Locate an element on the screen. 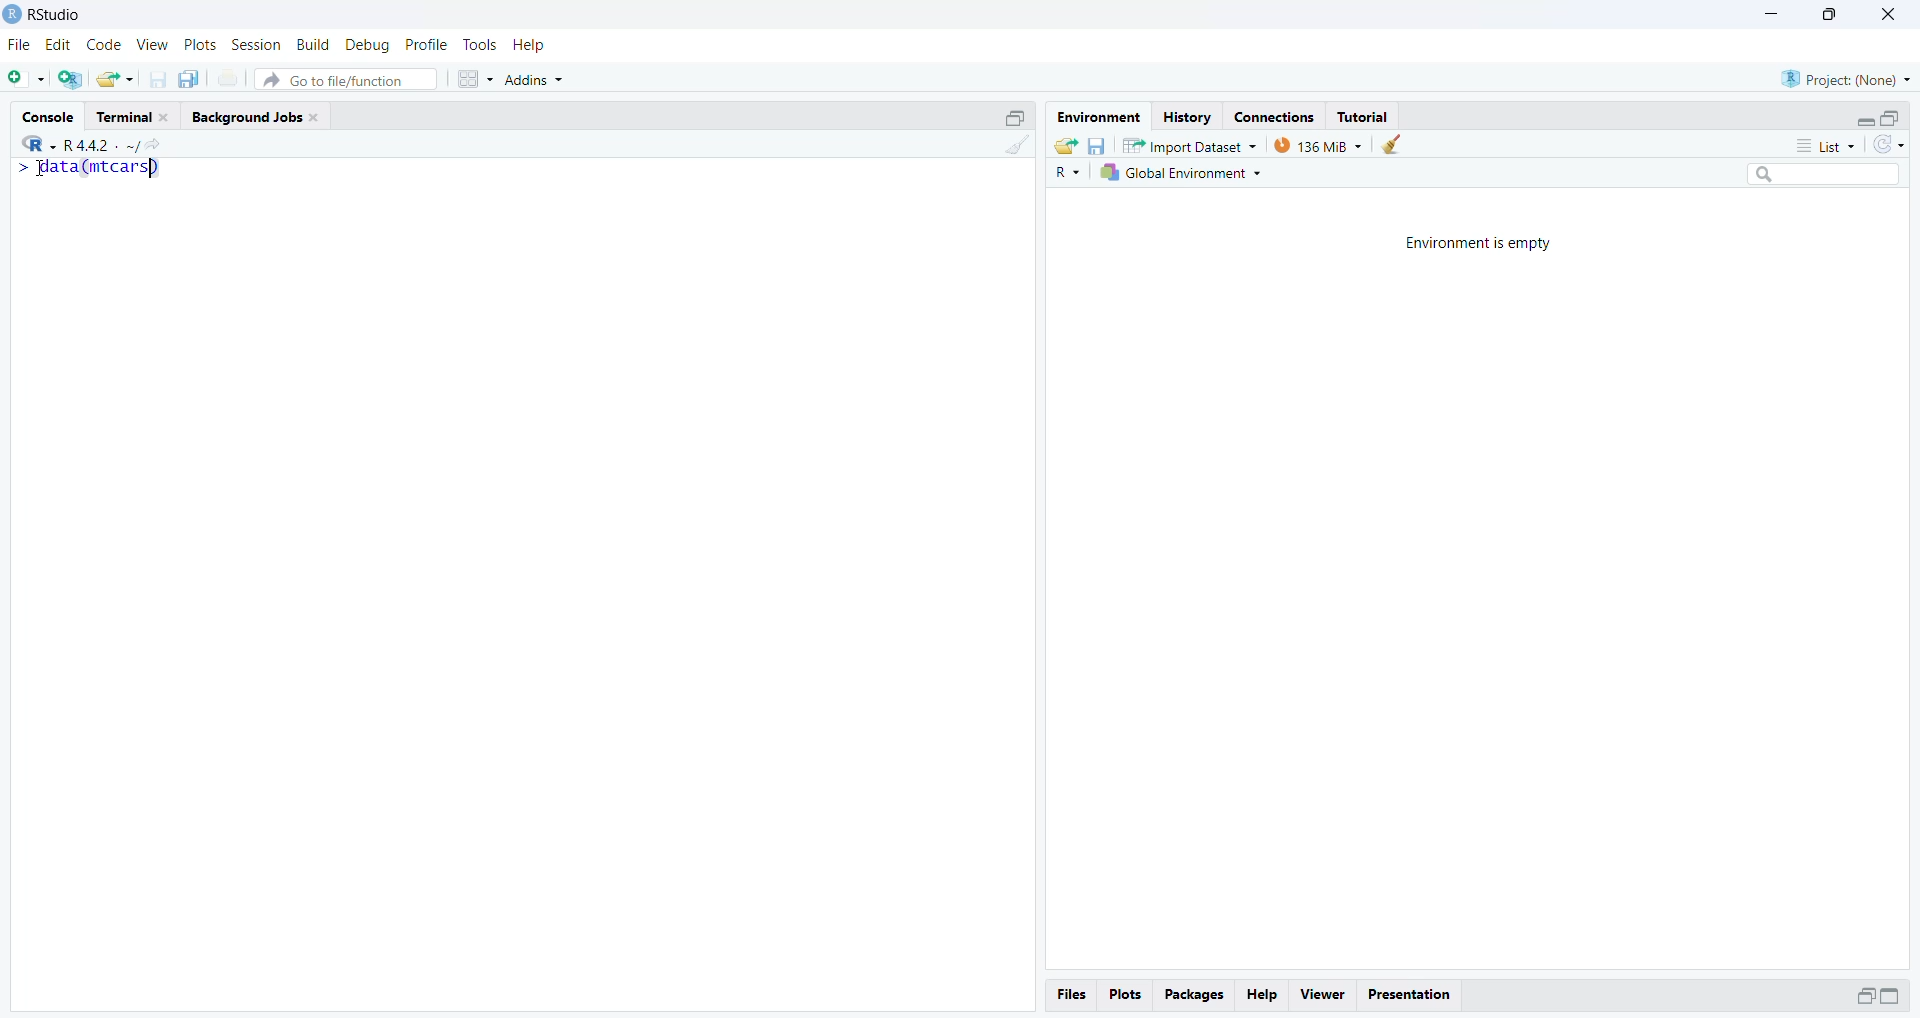  Go to file/function is located at coordinates (348, 78).